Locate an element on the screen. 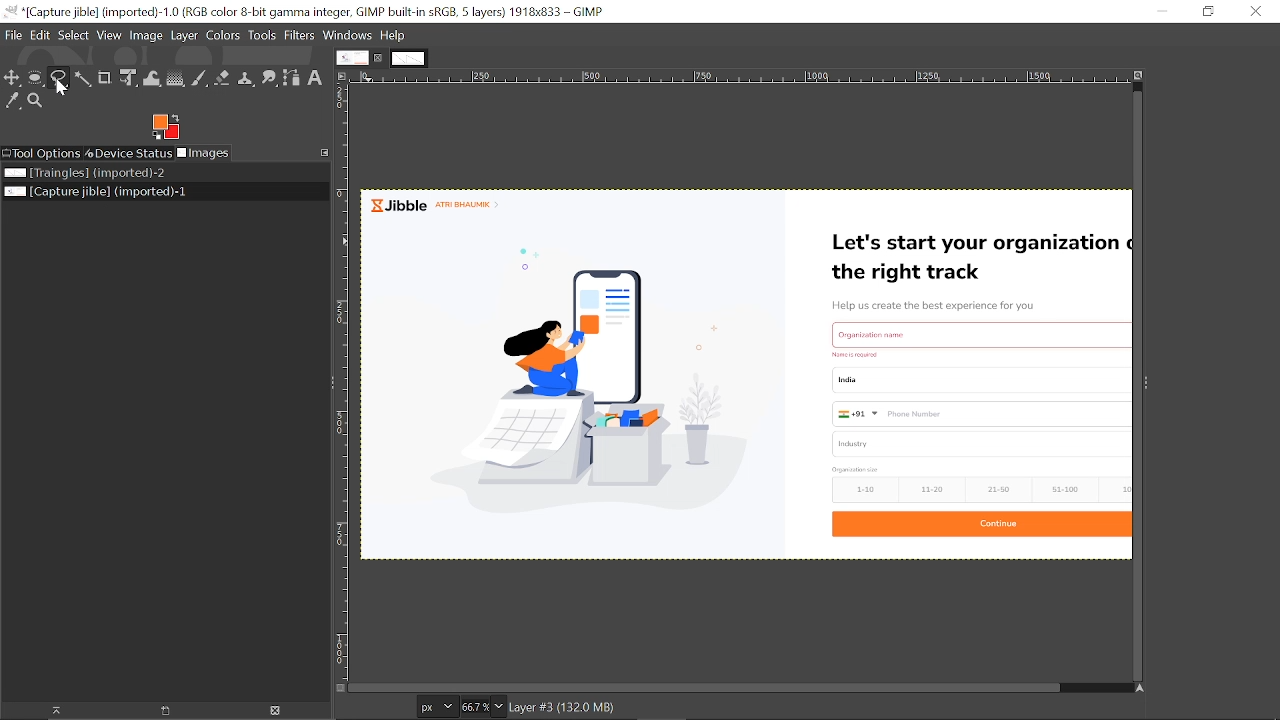  Help is located at coordinates (393, 36).